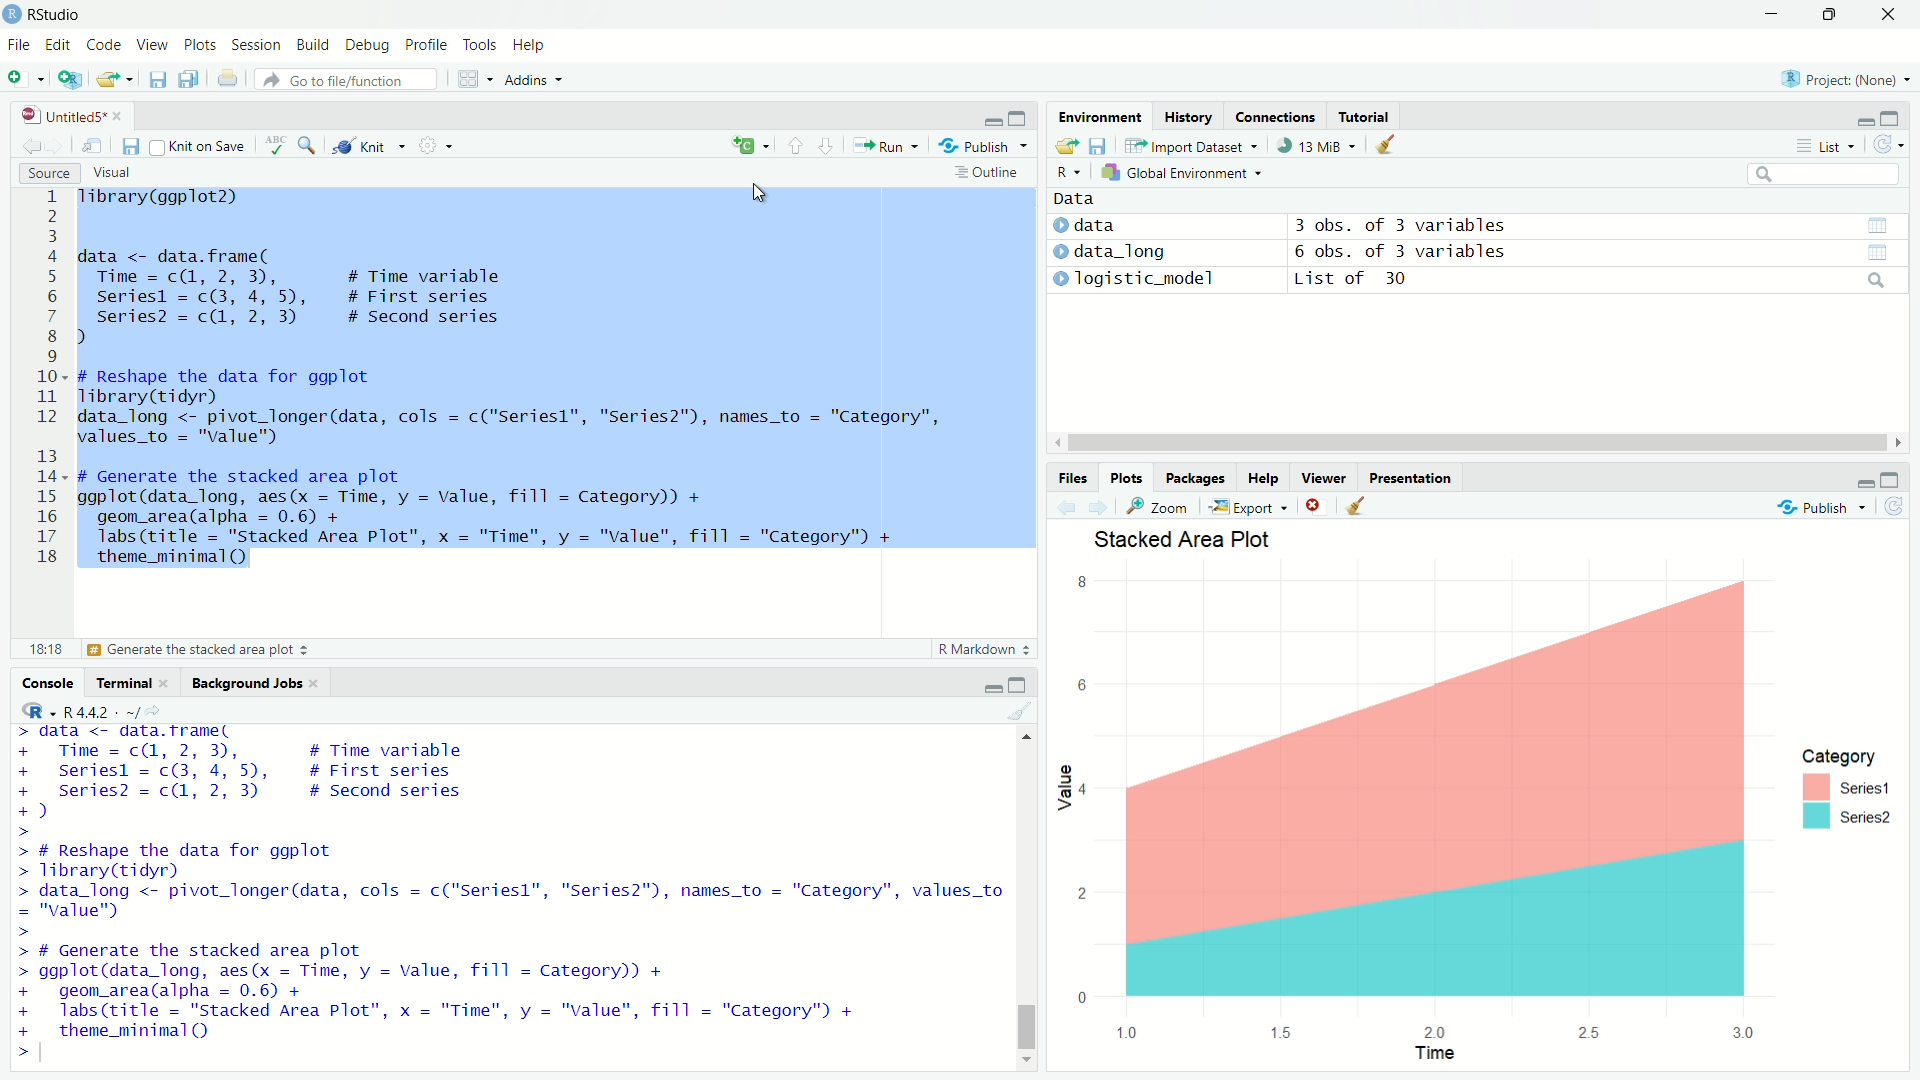  What do you see at coordinates (1064, 507) in the screenshot?
I see `back` at bounding box center [1064, 507].